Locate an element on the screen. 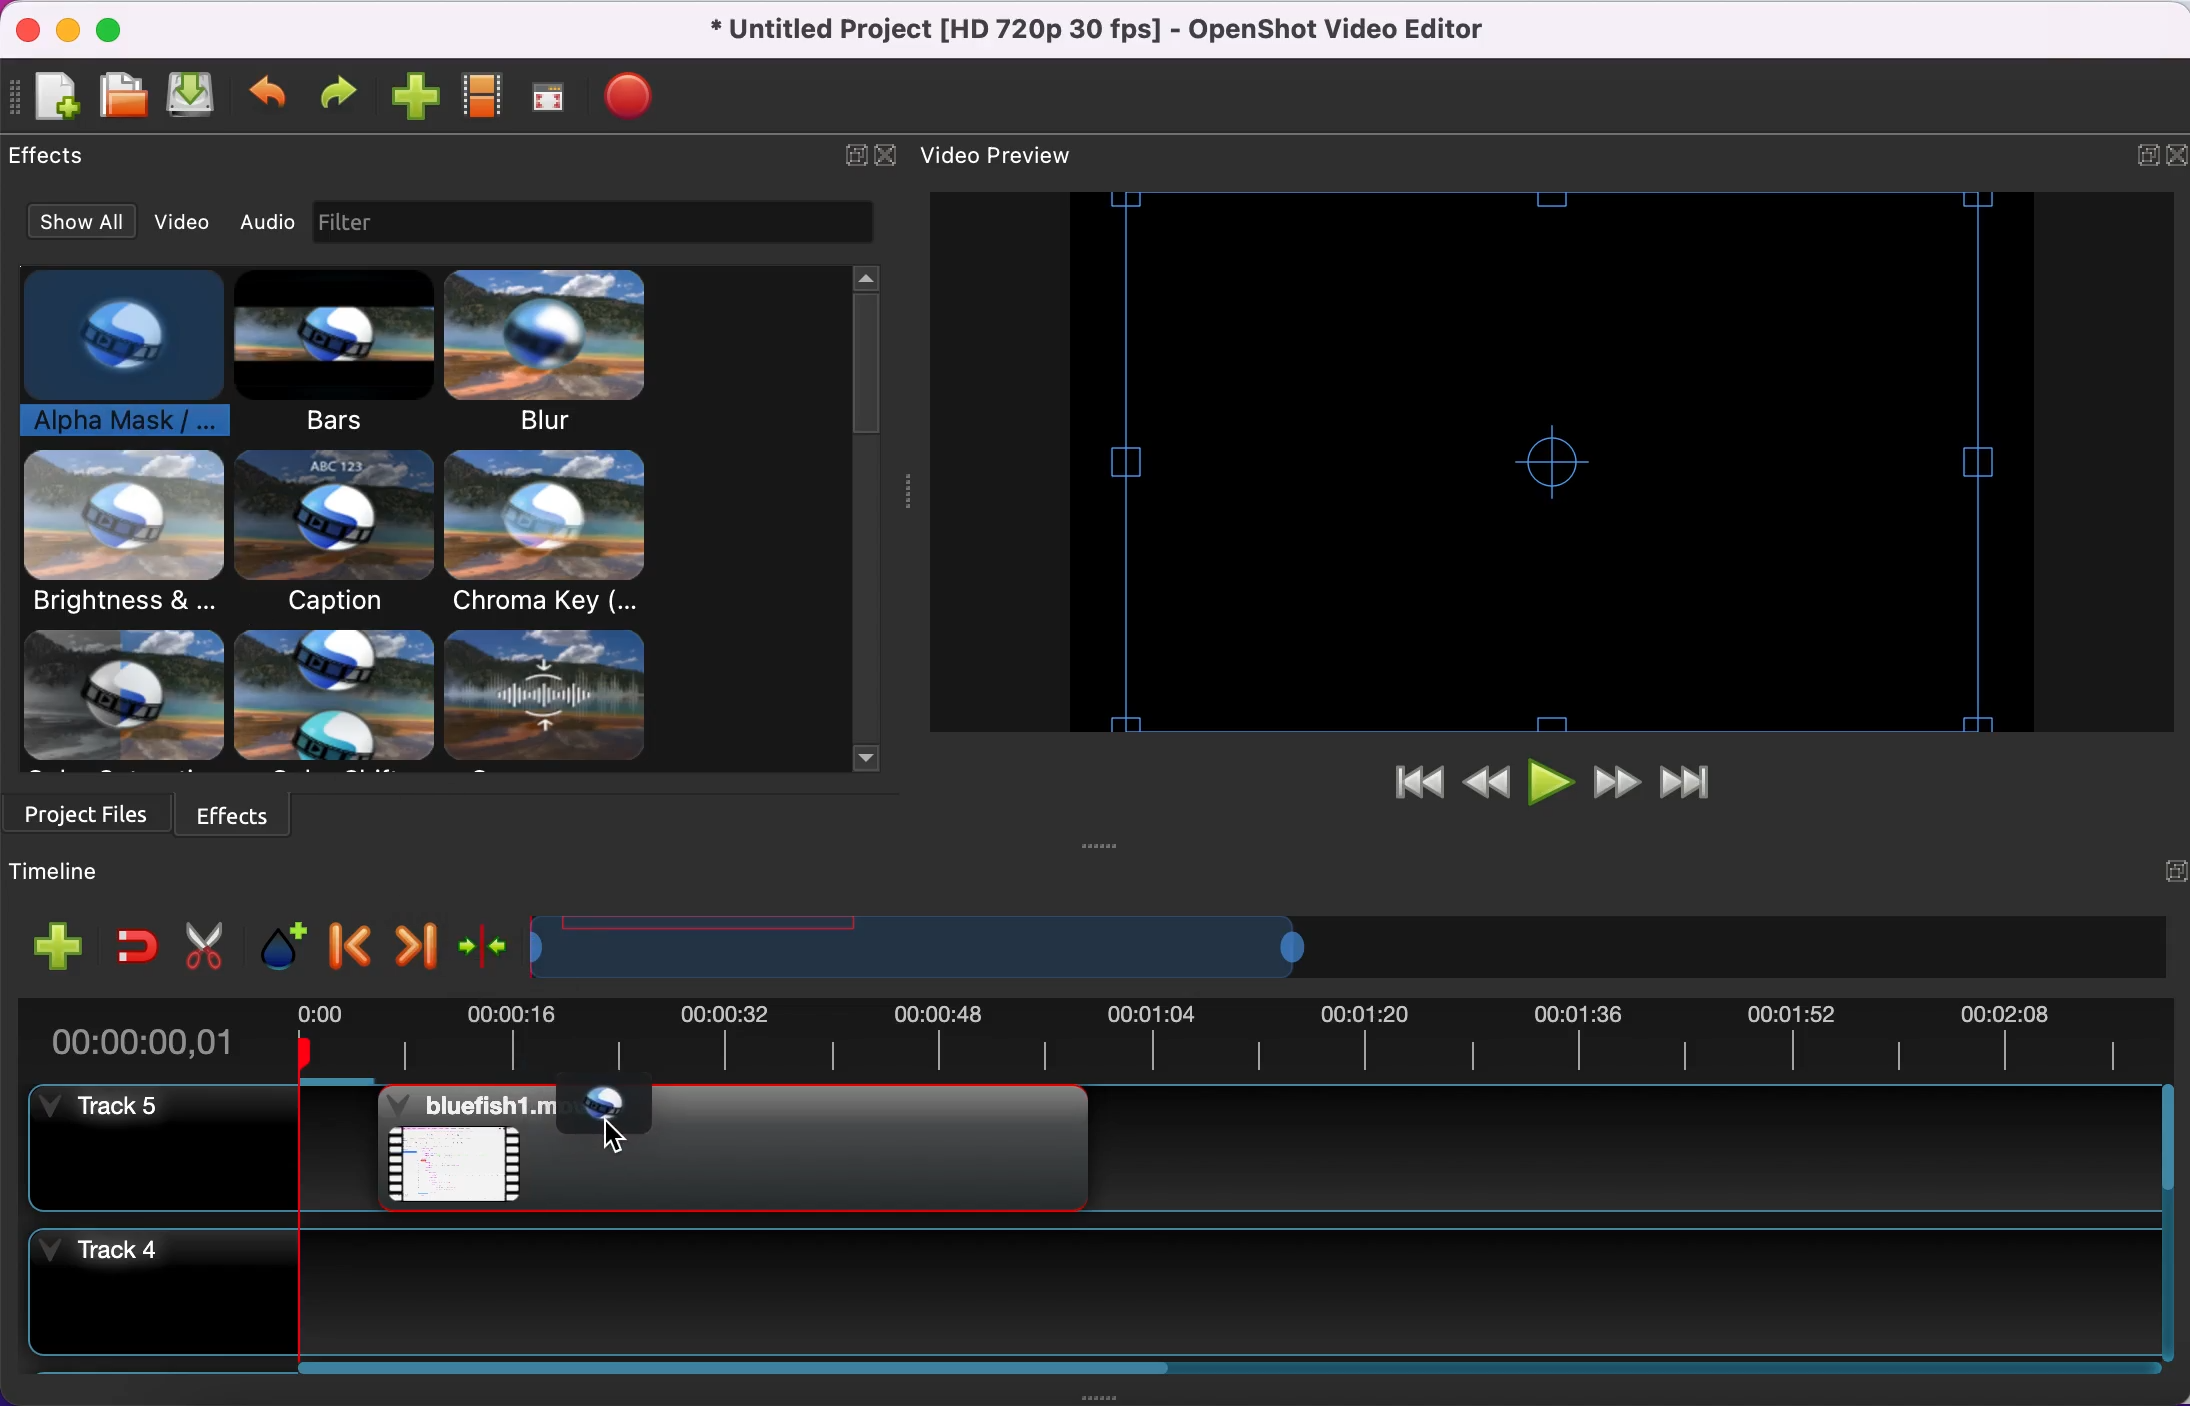 The image size is (2190, 1406). track 4 is located at coordinates (1107, 1298).